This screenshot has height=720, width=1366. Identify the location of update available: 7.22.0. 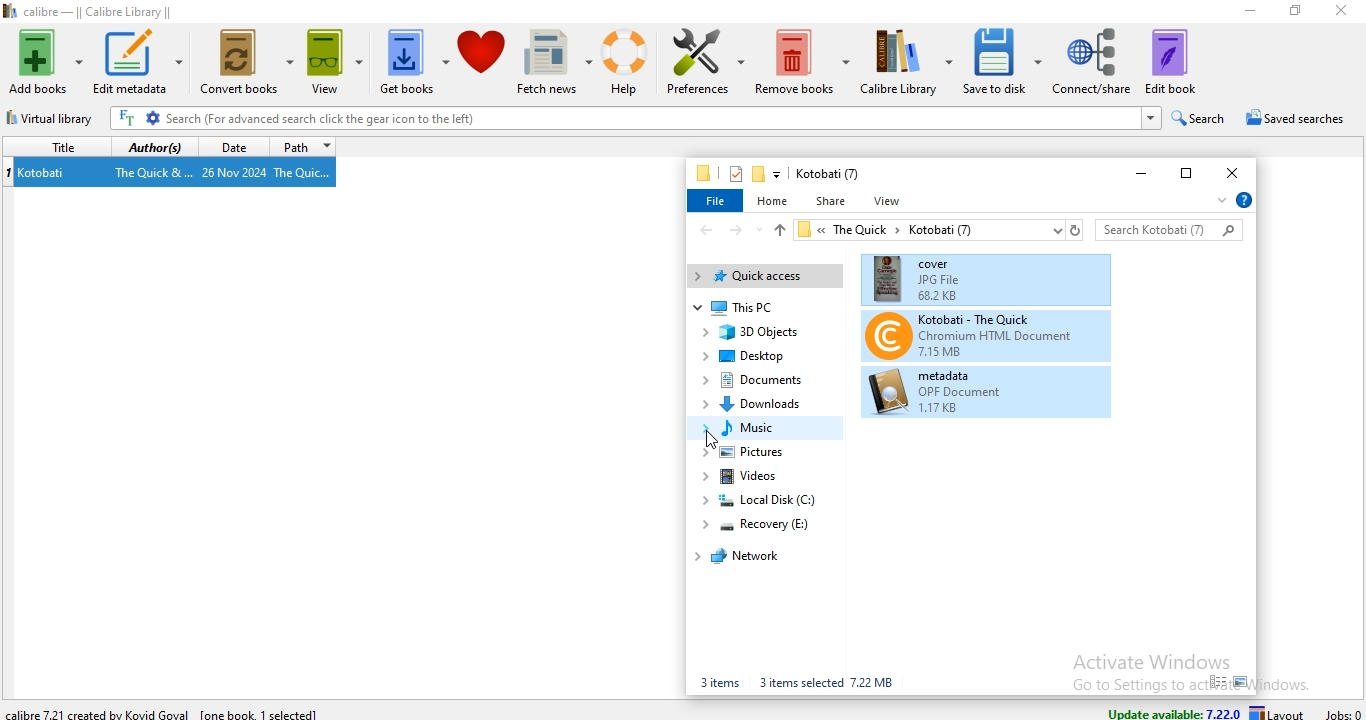
(1172, 710).